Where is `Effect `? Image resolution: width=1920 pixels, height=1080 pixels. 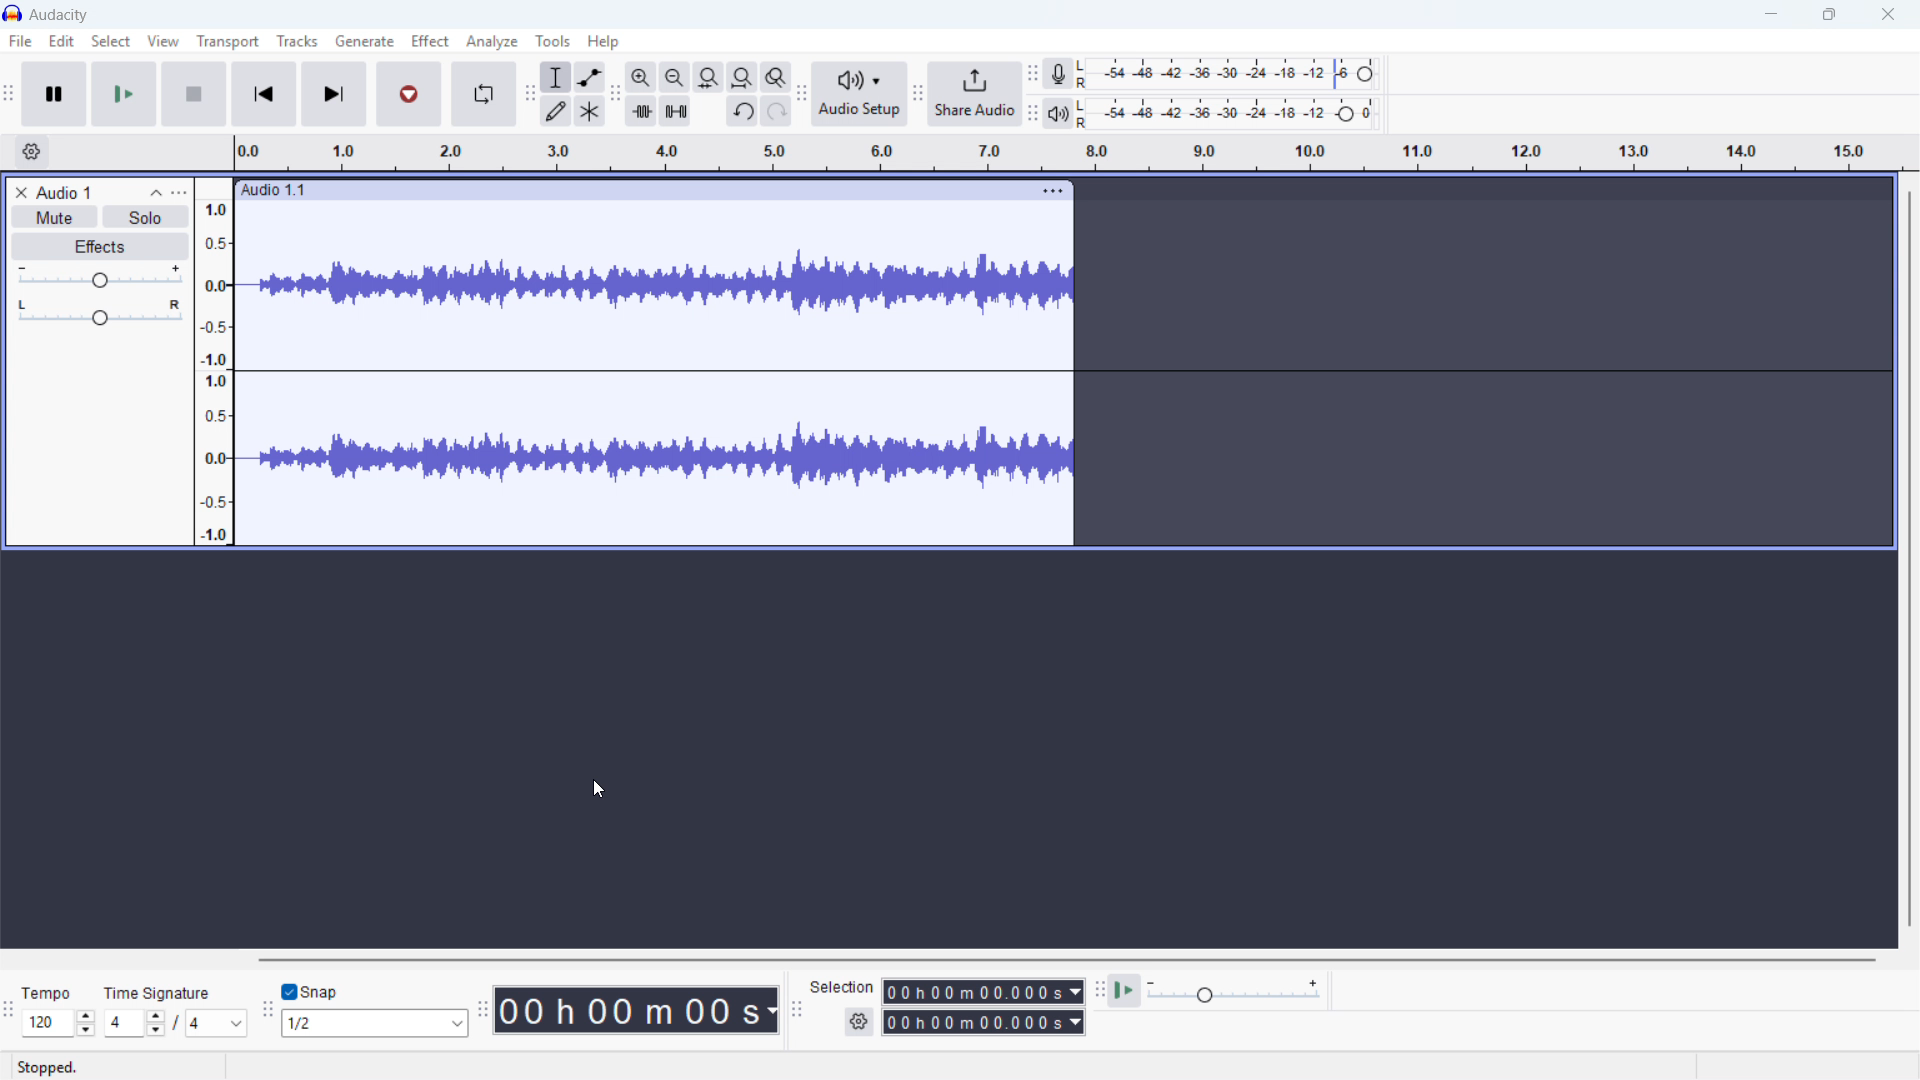
Effect  is located at coordinates (429, 40).